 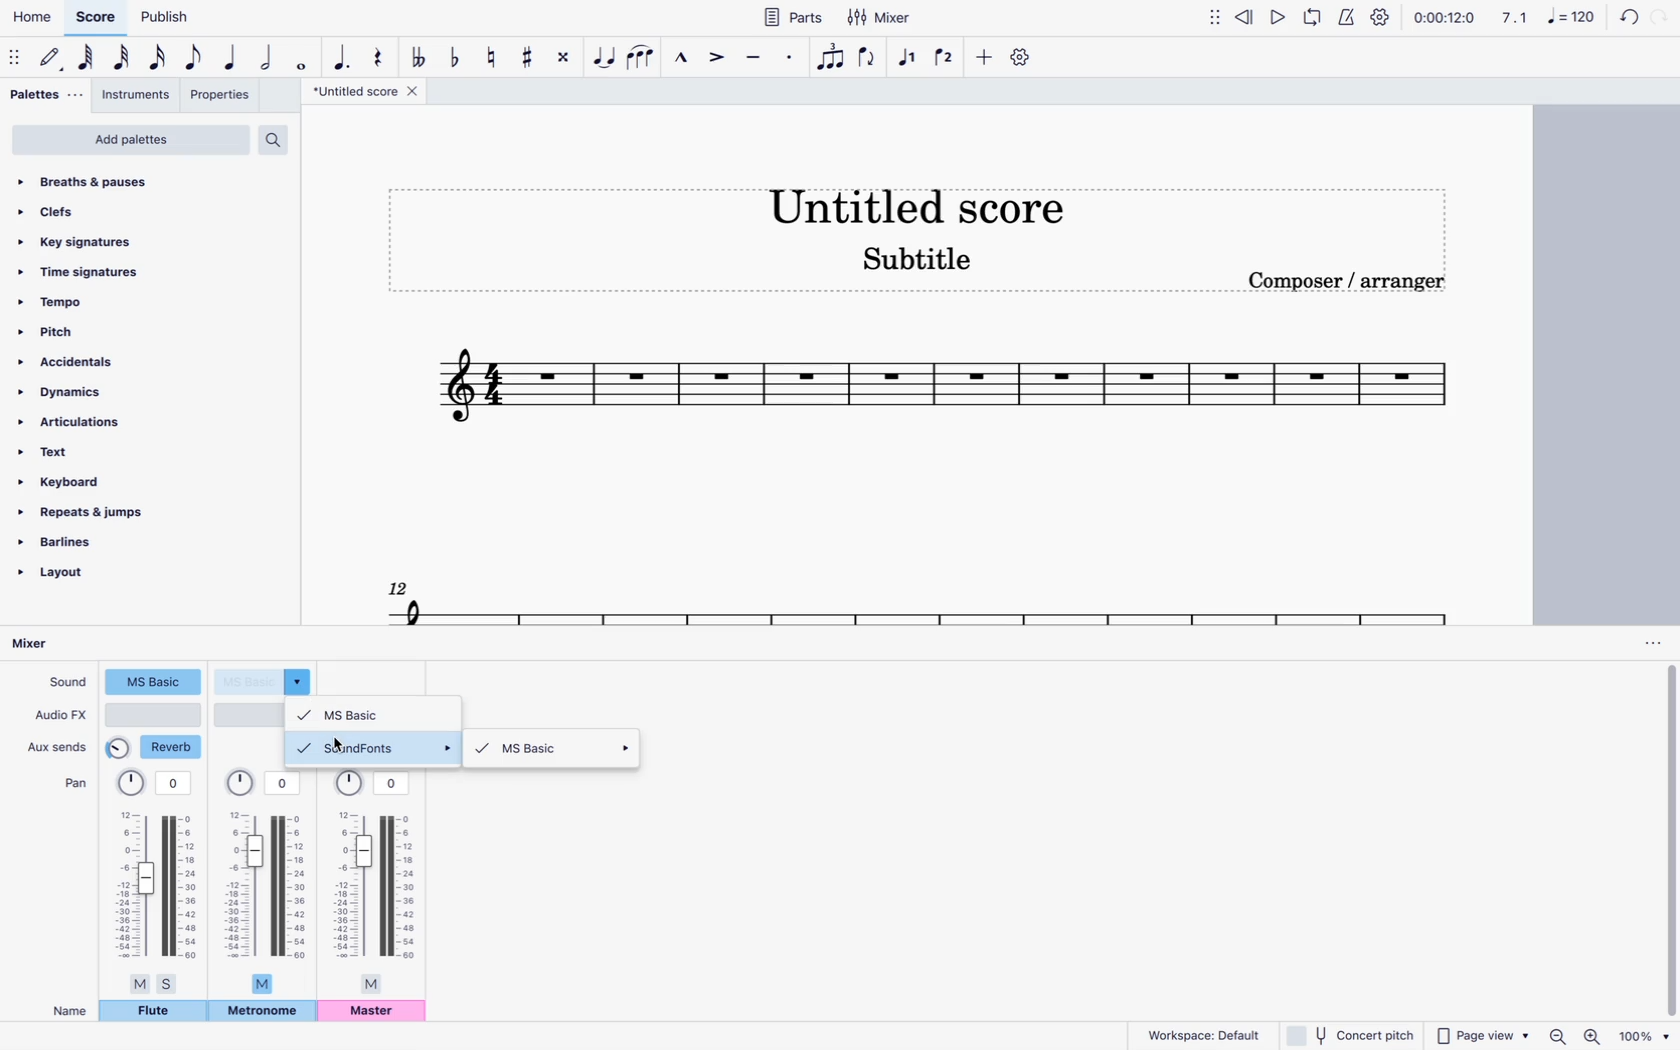 I want to click on voice 2, so click(x=946, y=60).